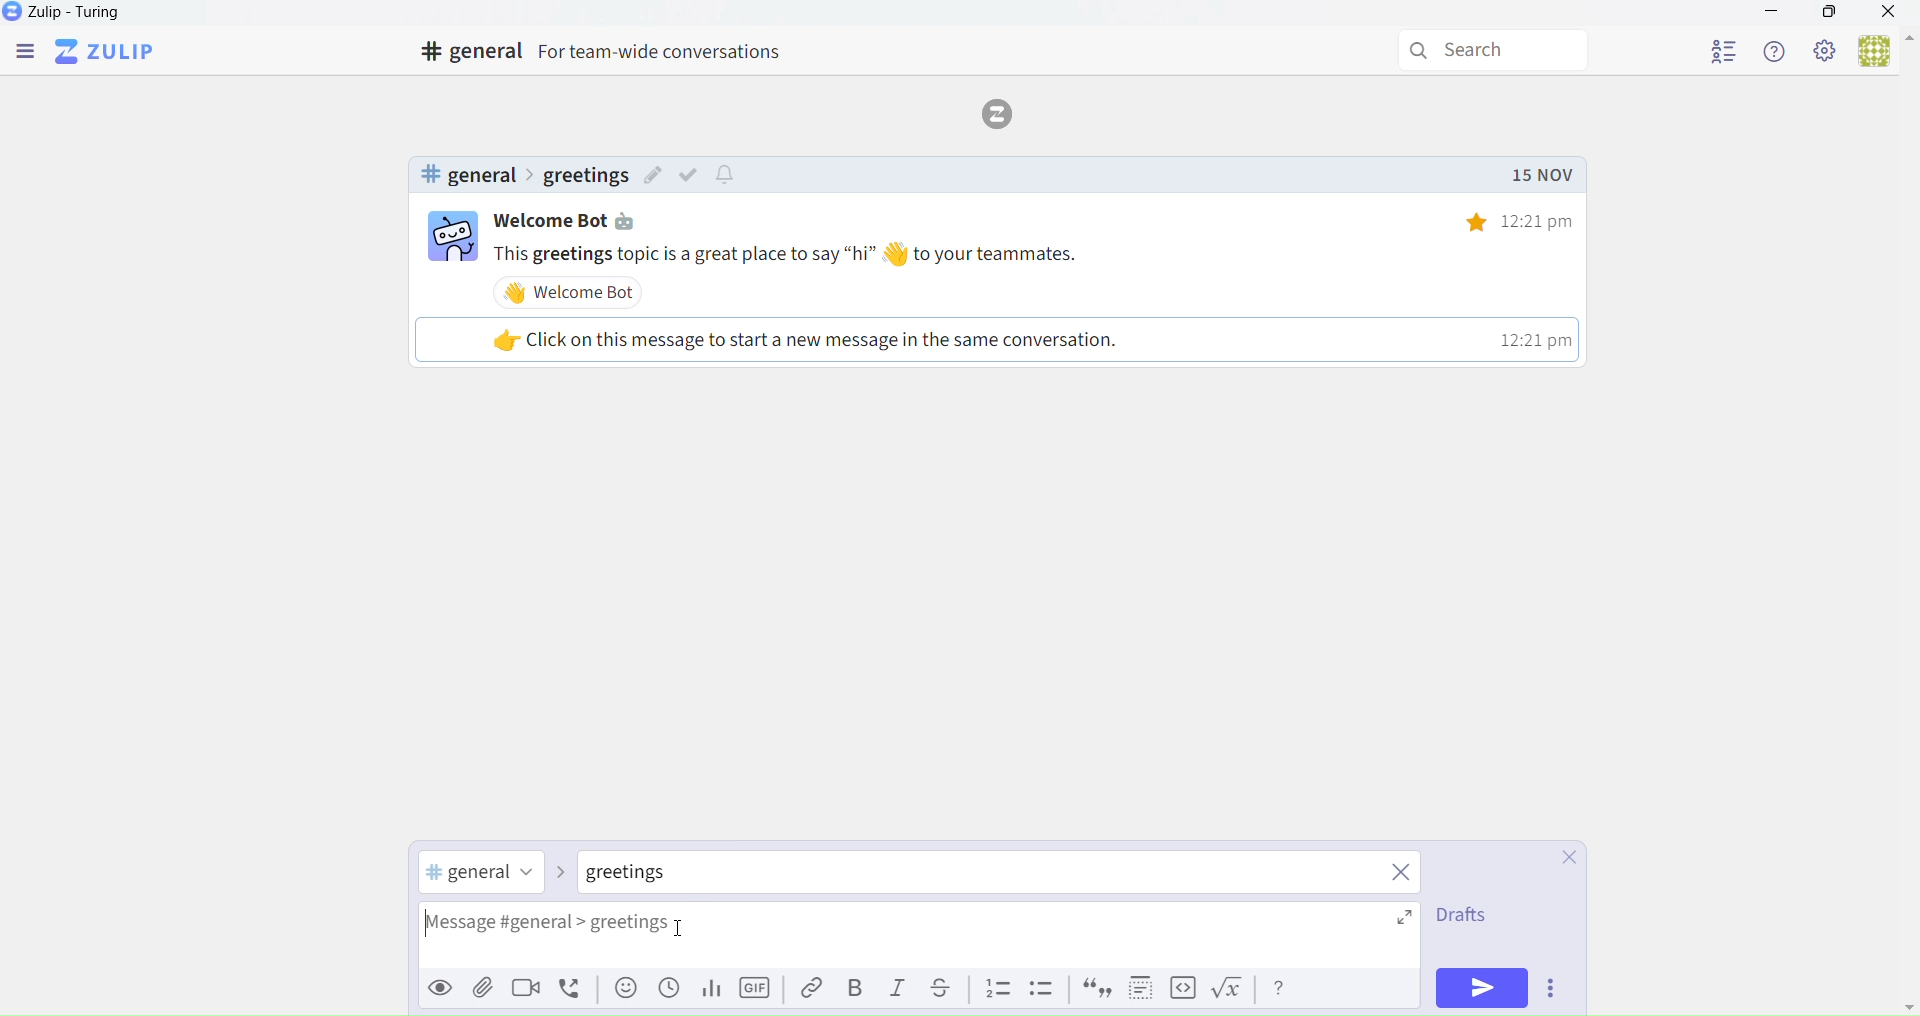 This screenshot has height=1016, width=1920. What do you see at coordinates (578, 221) in the screenshot?
I see `bot name` at bounding box center [578, 221].